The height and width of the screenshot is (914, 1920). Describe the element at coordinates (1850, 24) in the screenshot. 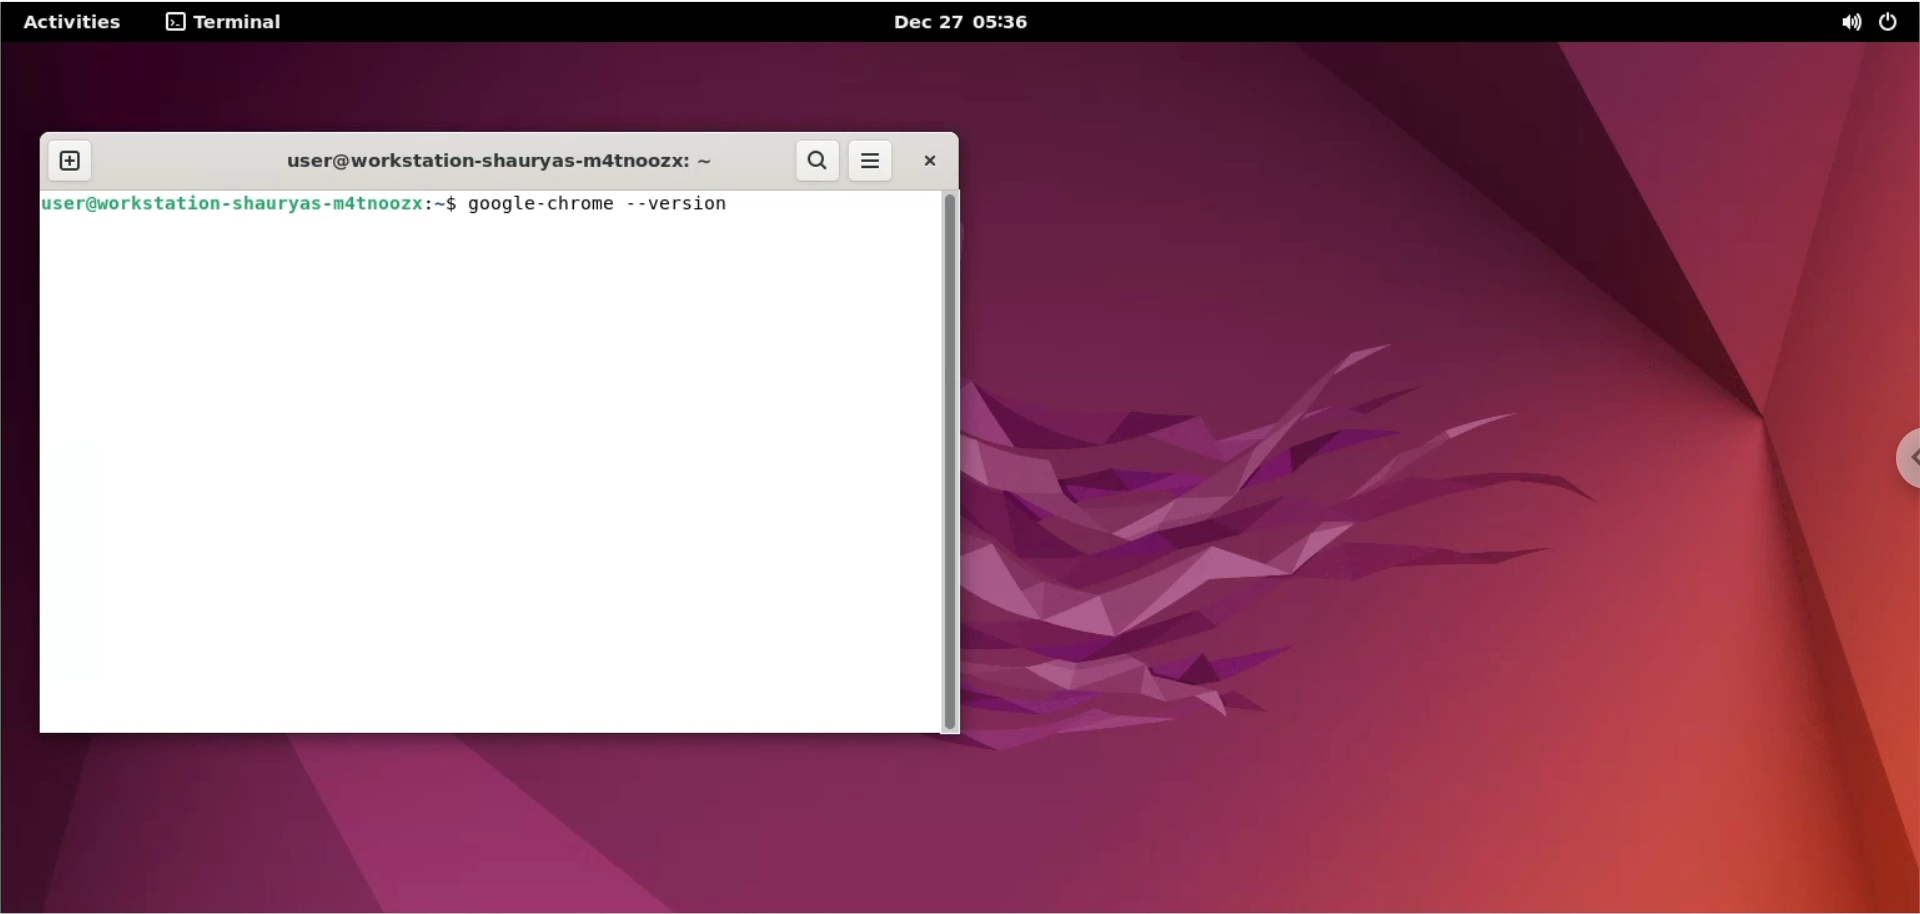

I see `sound options` at that location.